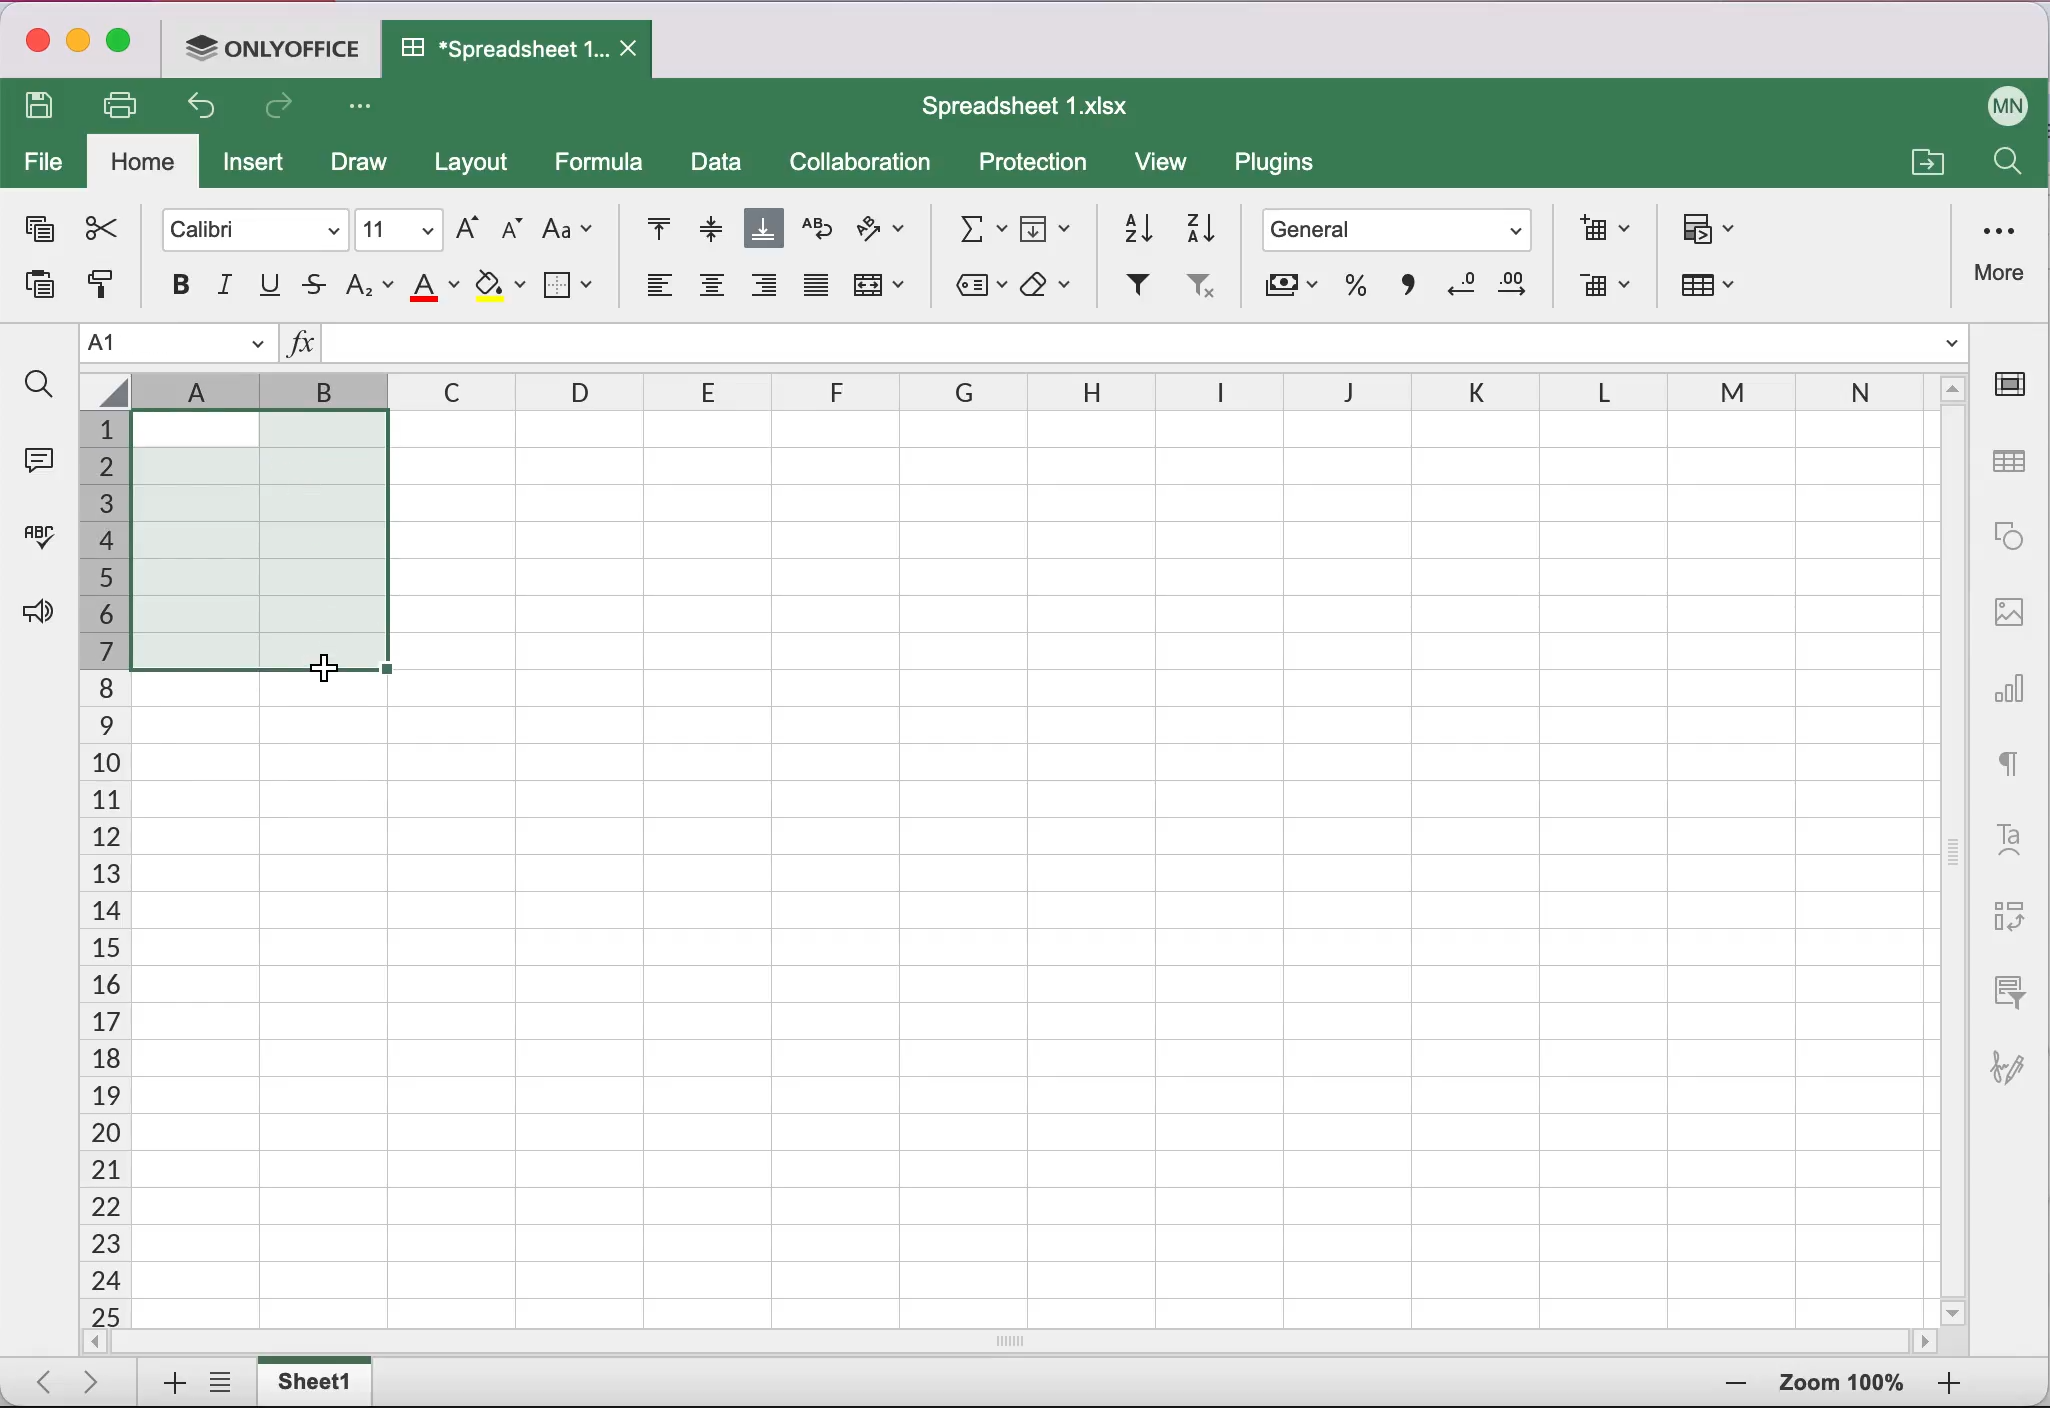 The image size is (2050, 1408). What do you see at coordinates (259, 539) in the screenshot?
I see `selected cells` at bounding box center [259, 539].